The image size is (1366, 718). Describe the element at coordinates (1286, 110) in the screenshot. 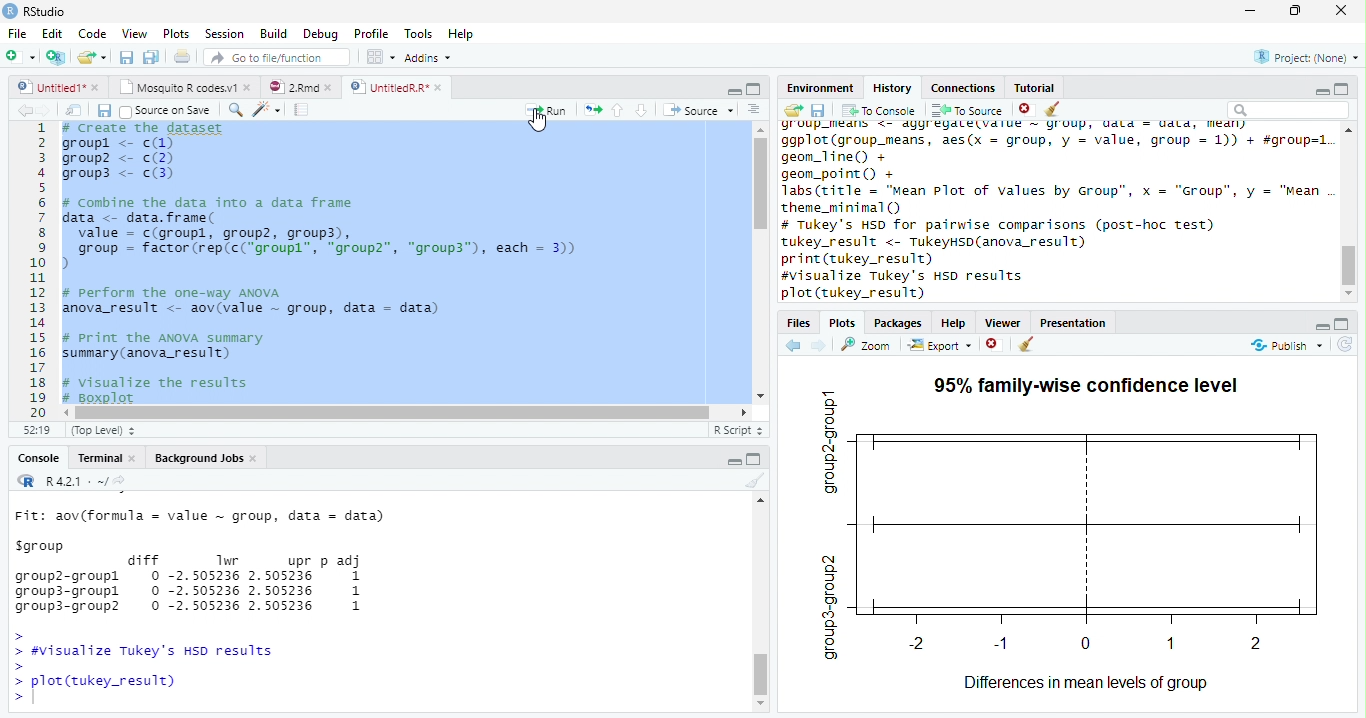

I see `Search` at that location.